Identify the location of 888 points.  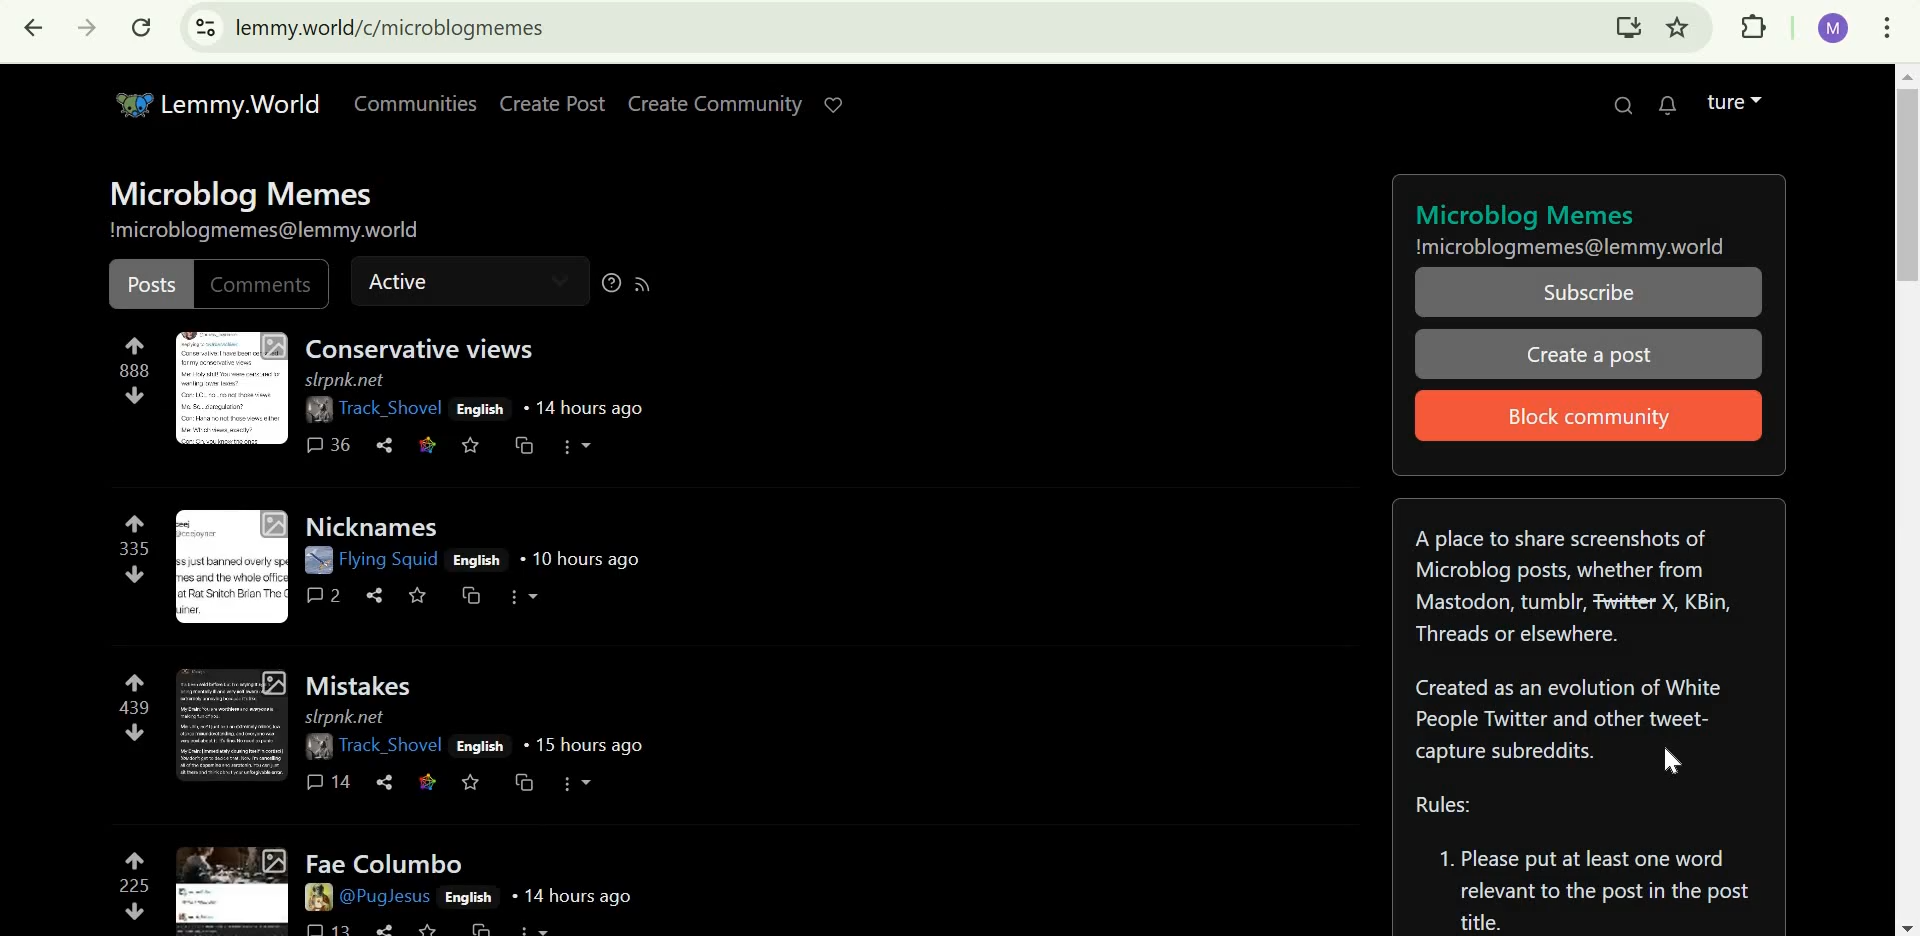
(145, 369).